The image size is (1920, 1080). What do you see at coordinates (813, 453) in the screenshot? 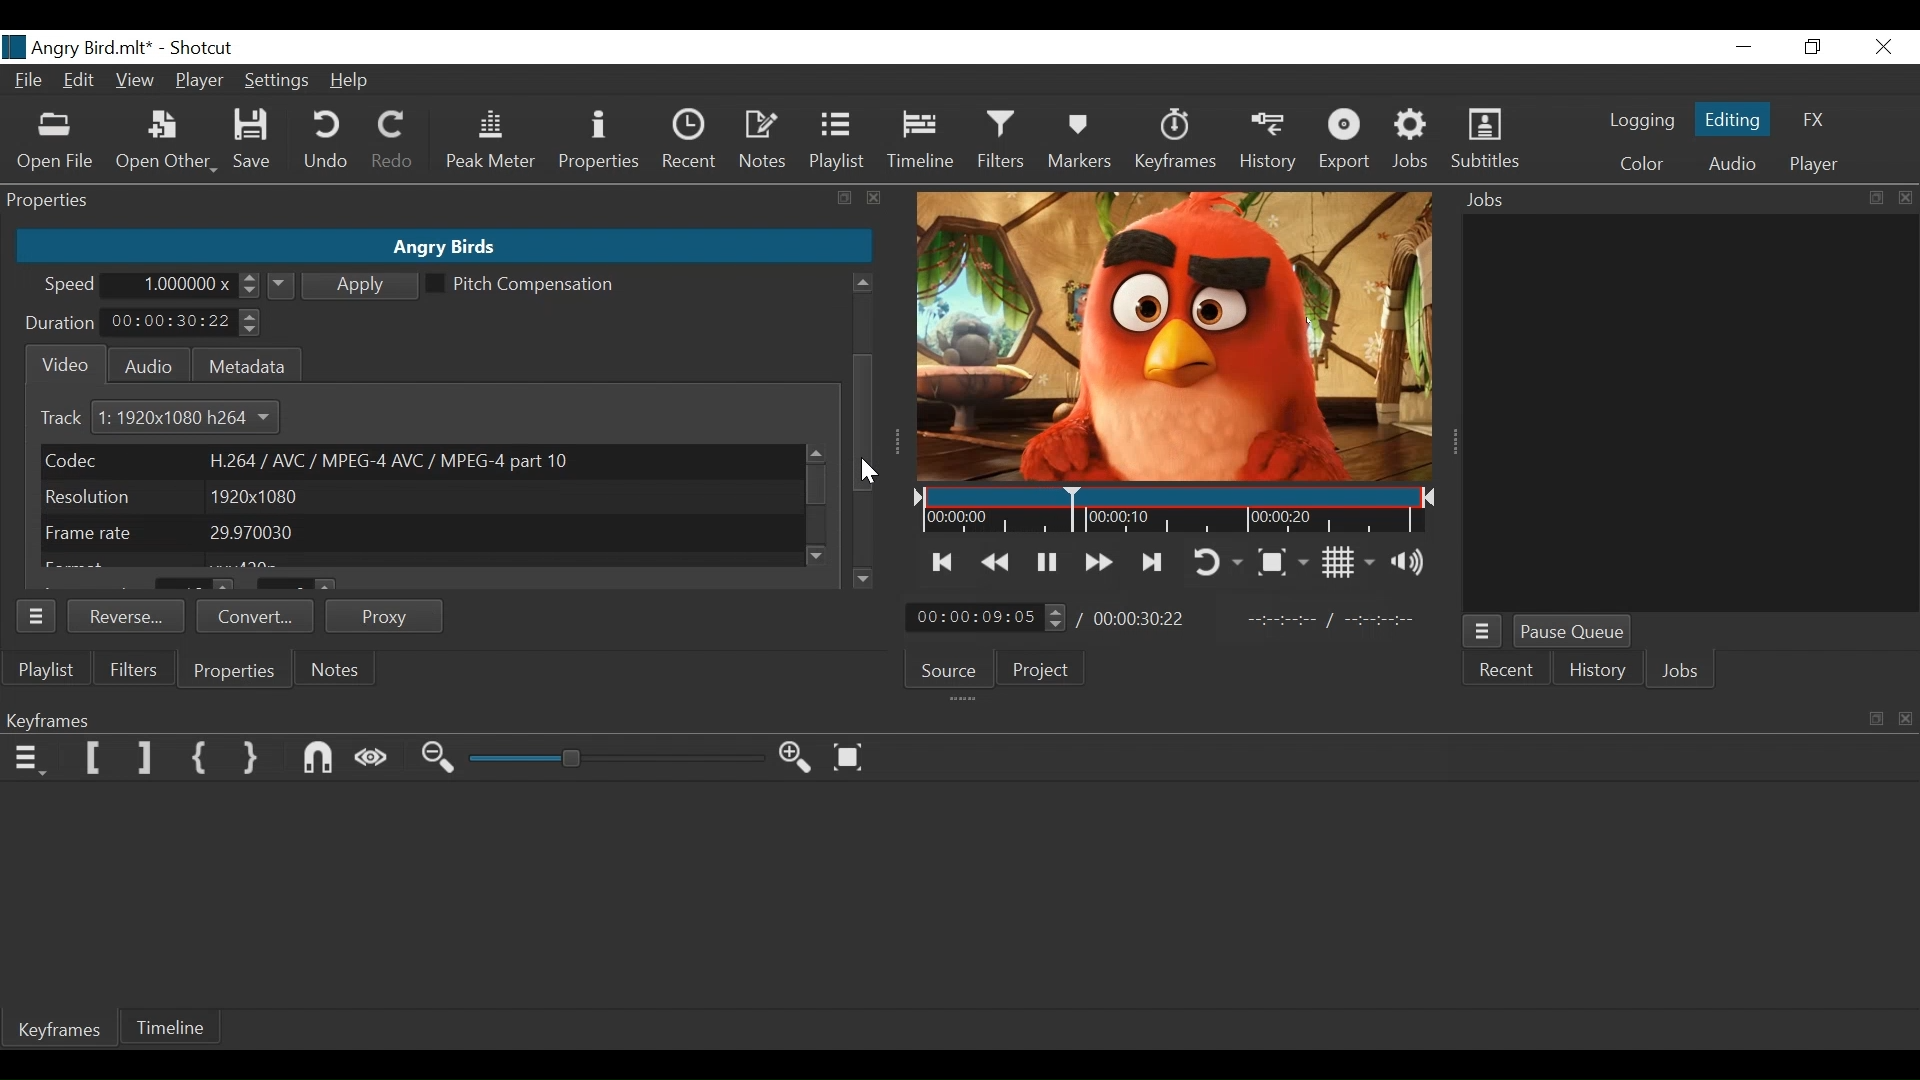
I see `Scroll up` at bounding box center [813, 453].